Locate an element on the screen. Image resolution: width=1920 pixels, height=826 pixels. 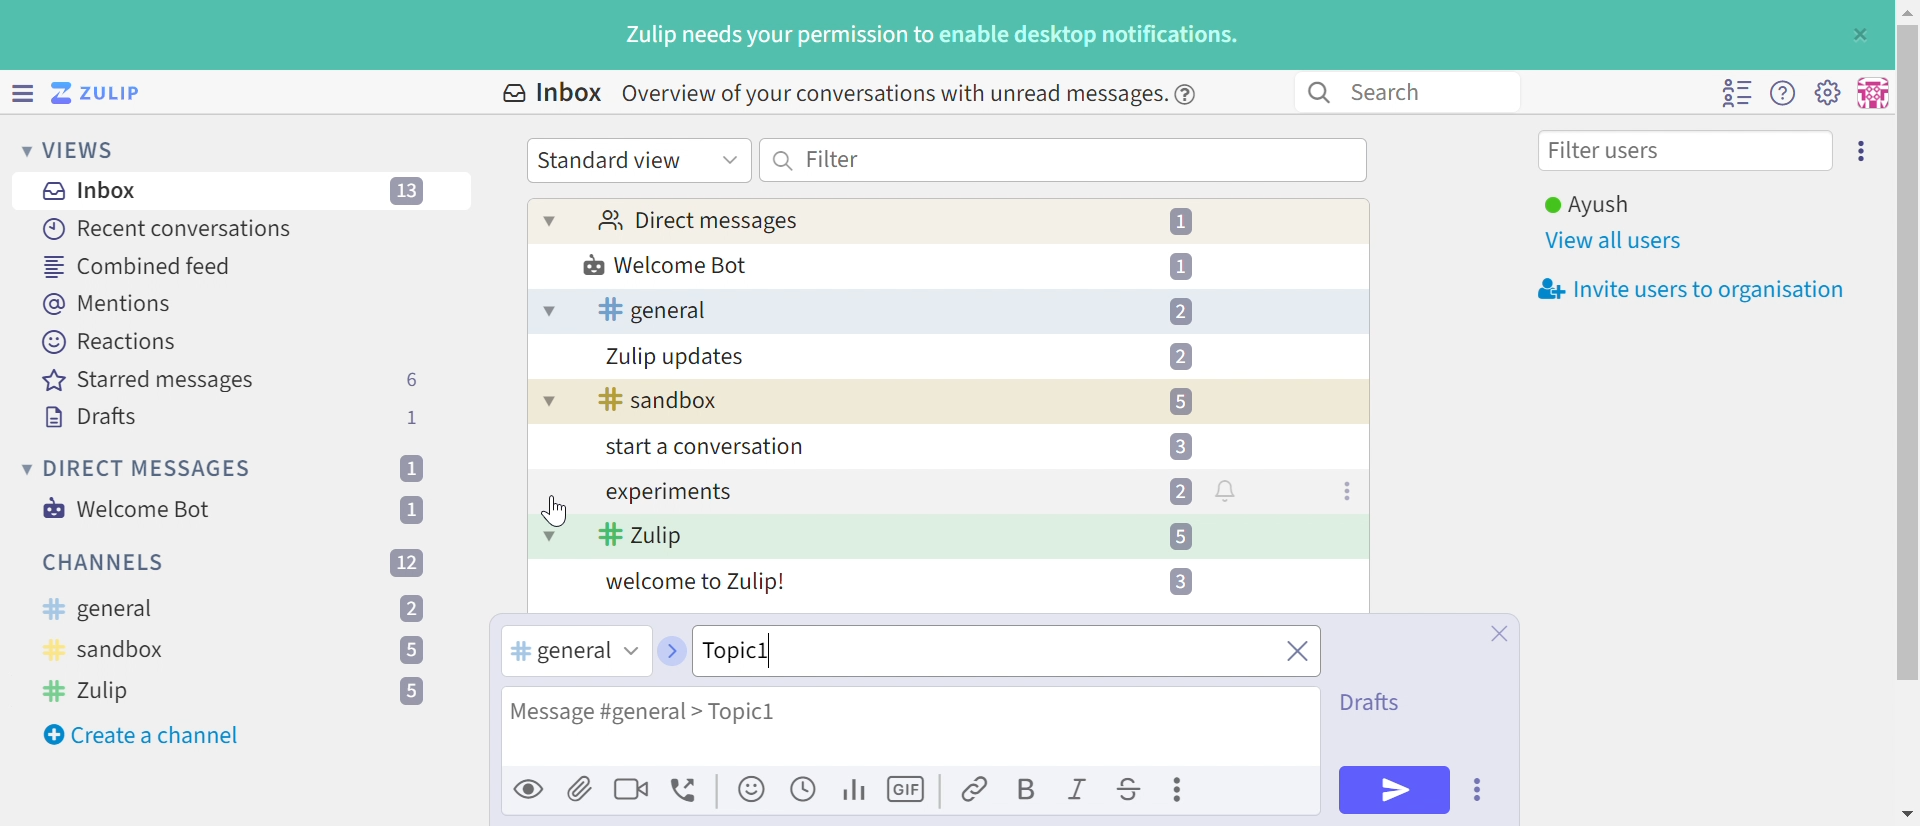
general is located at coordinates (652, 310).